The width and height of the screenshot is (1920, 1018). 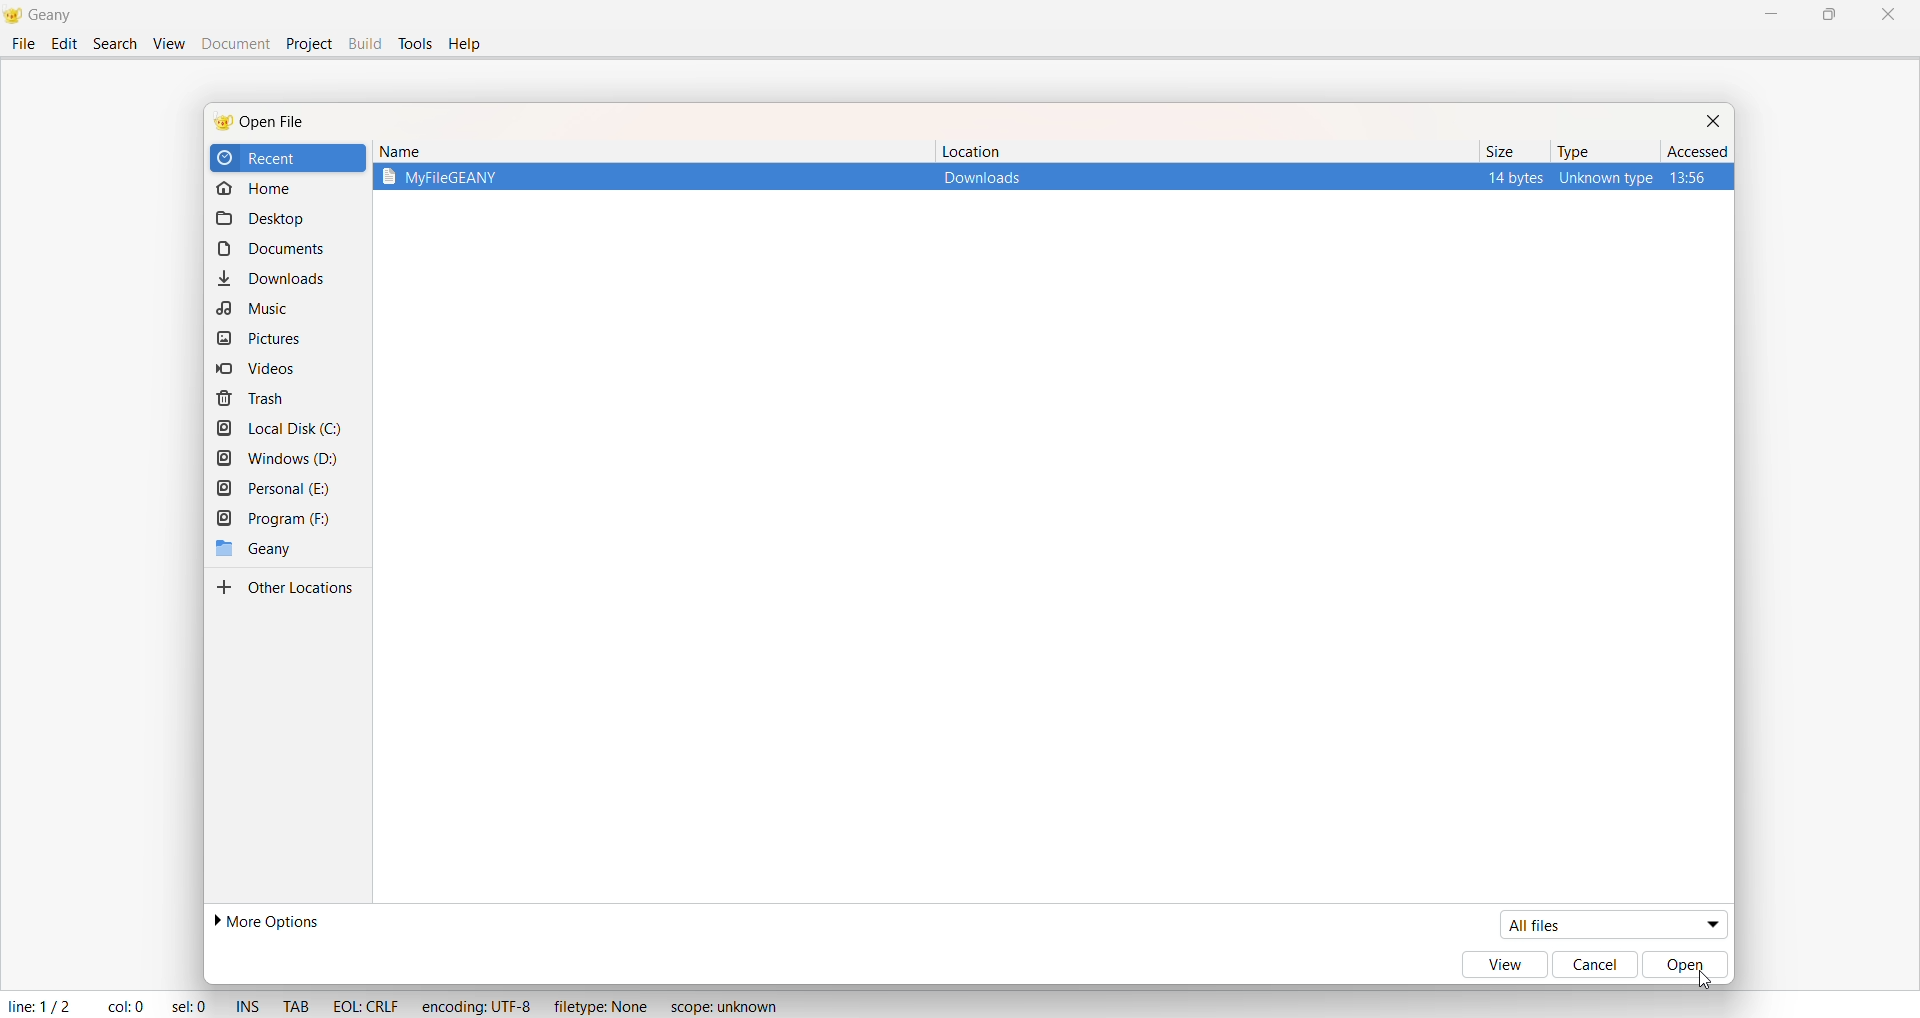 I want to click on trash, so click(x=248, y=400).